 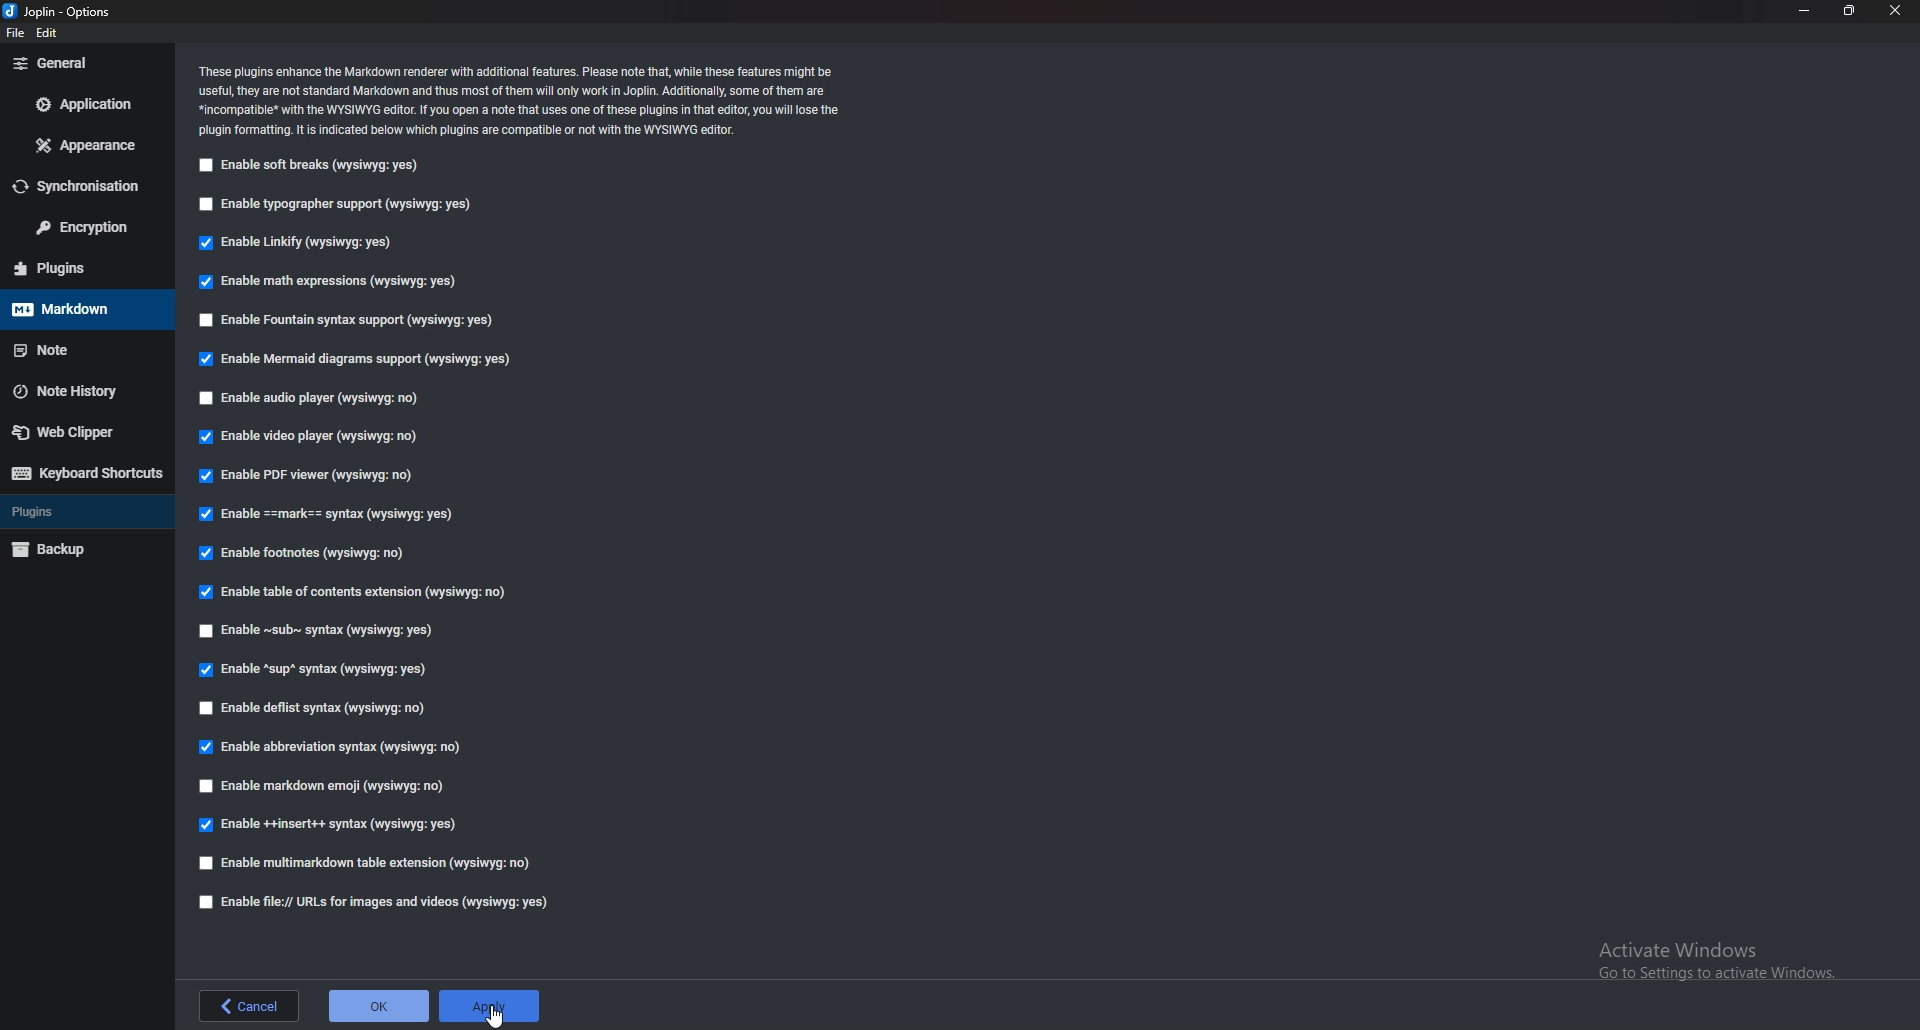 I want to click on Backup, so click(x=79, y=551).